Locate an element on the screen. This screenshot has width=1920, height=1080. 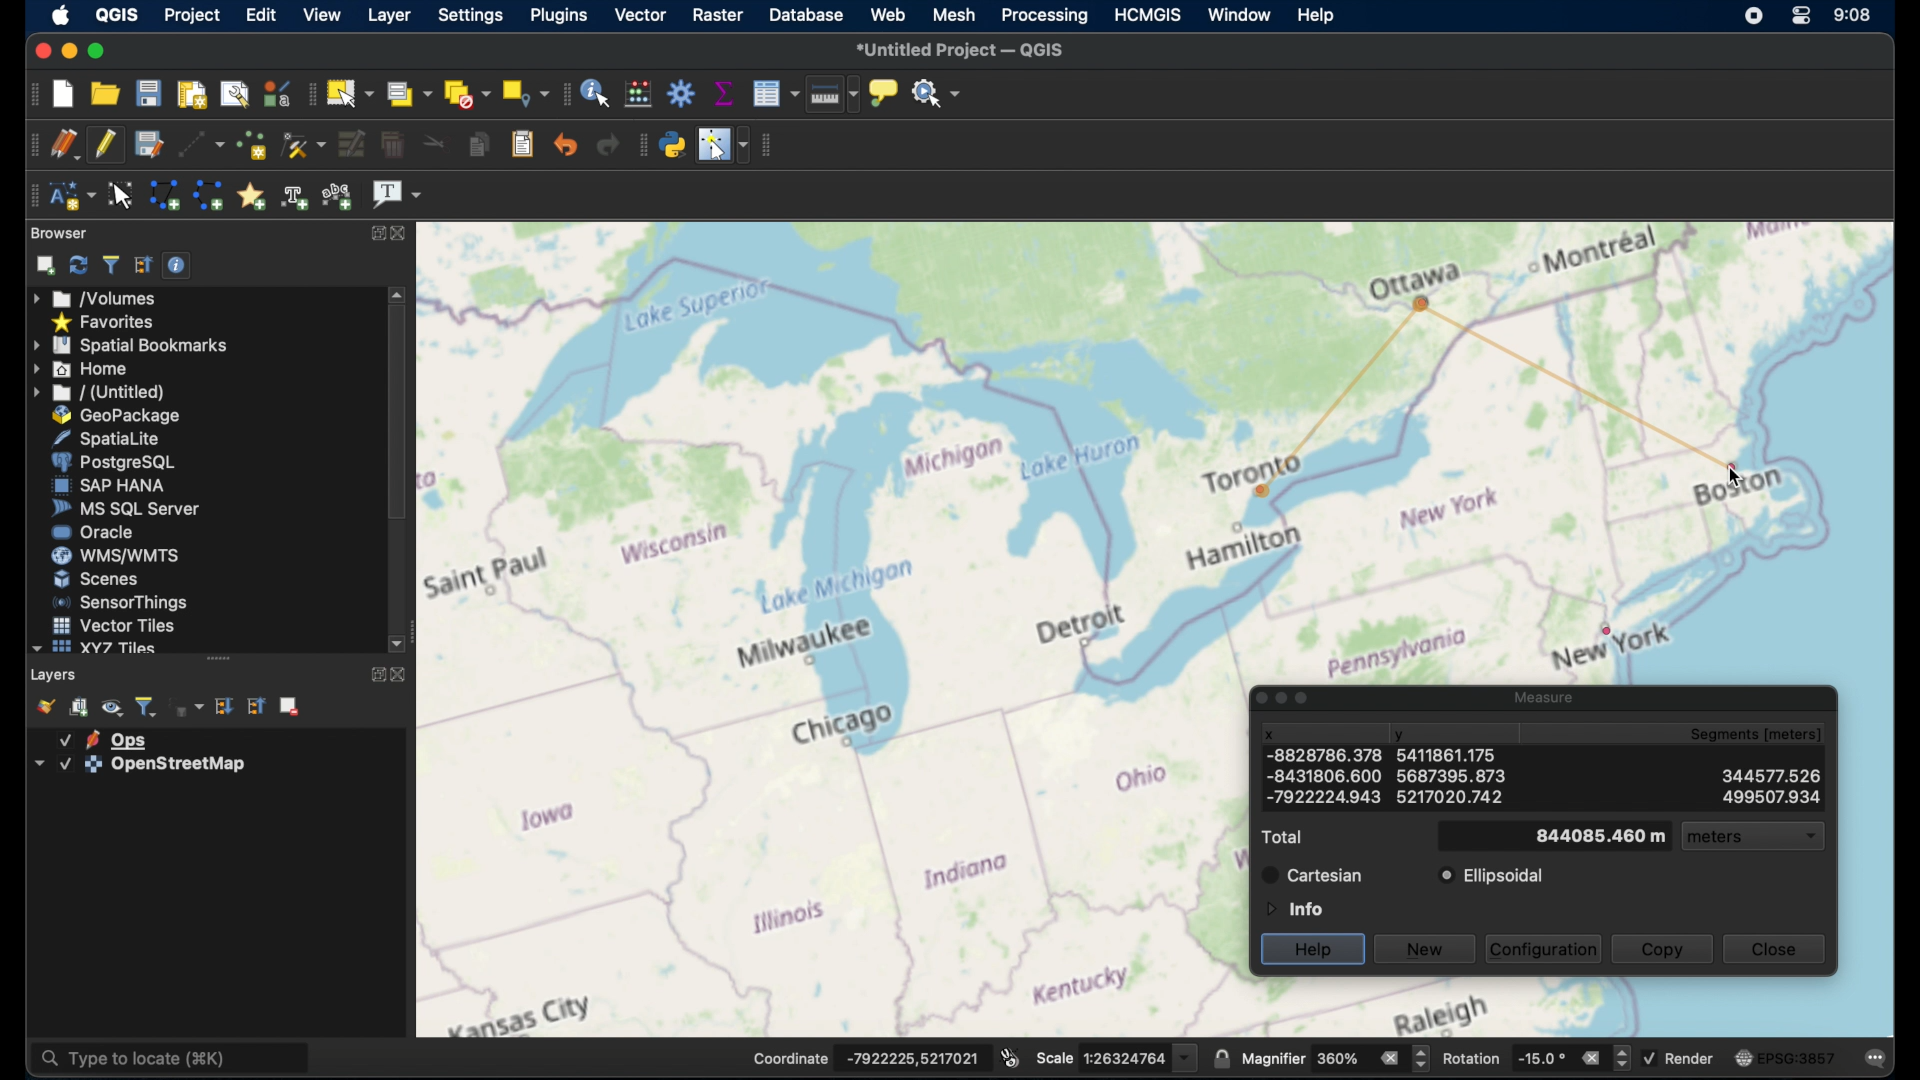
meters is located at coordinates (1762, 839).